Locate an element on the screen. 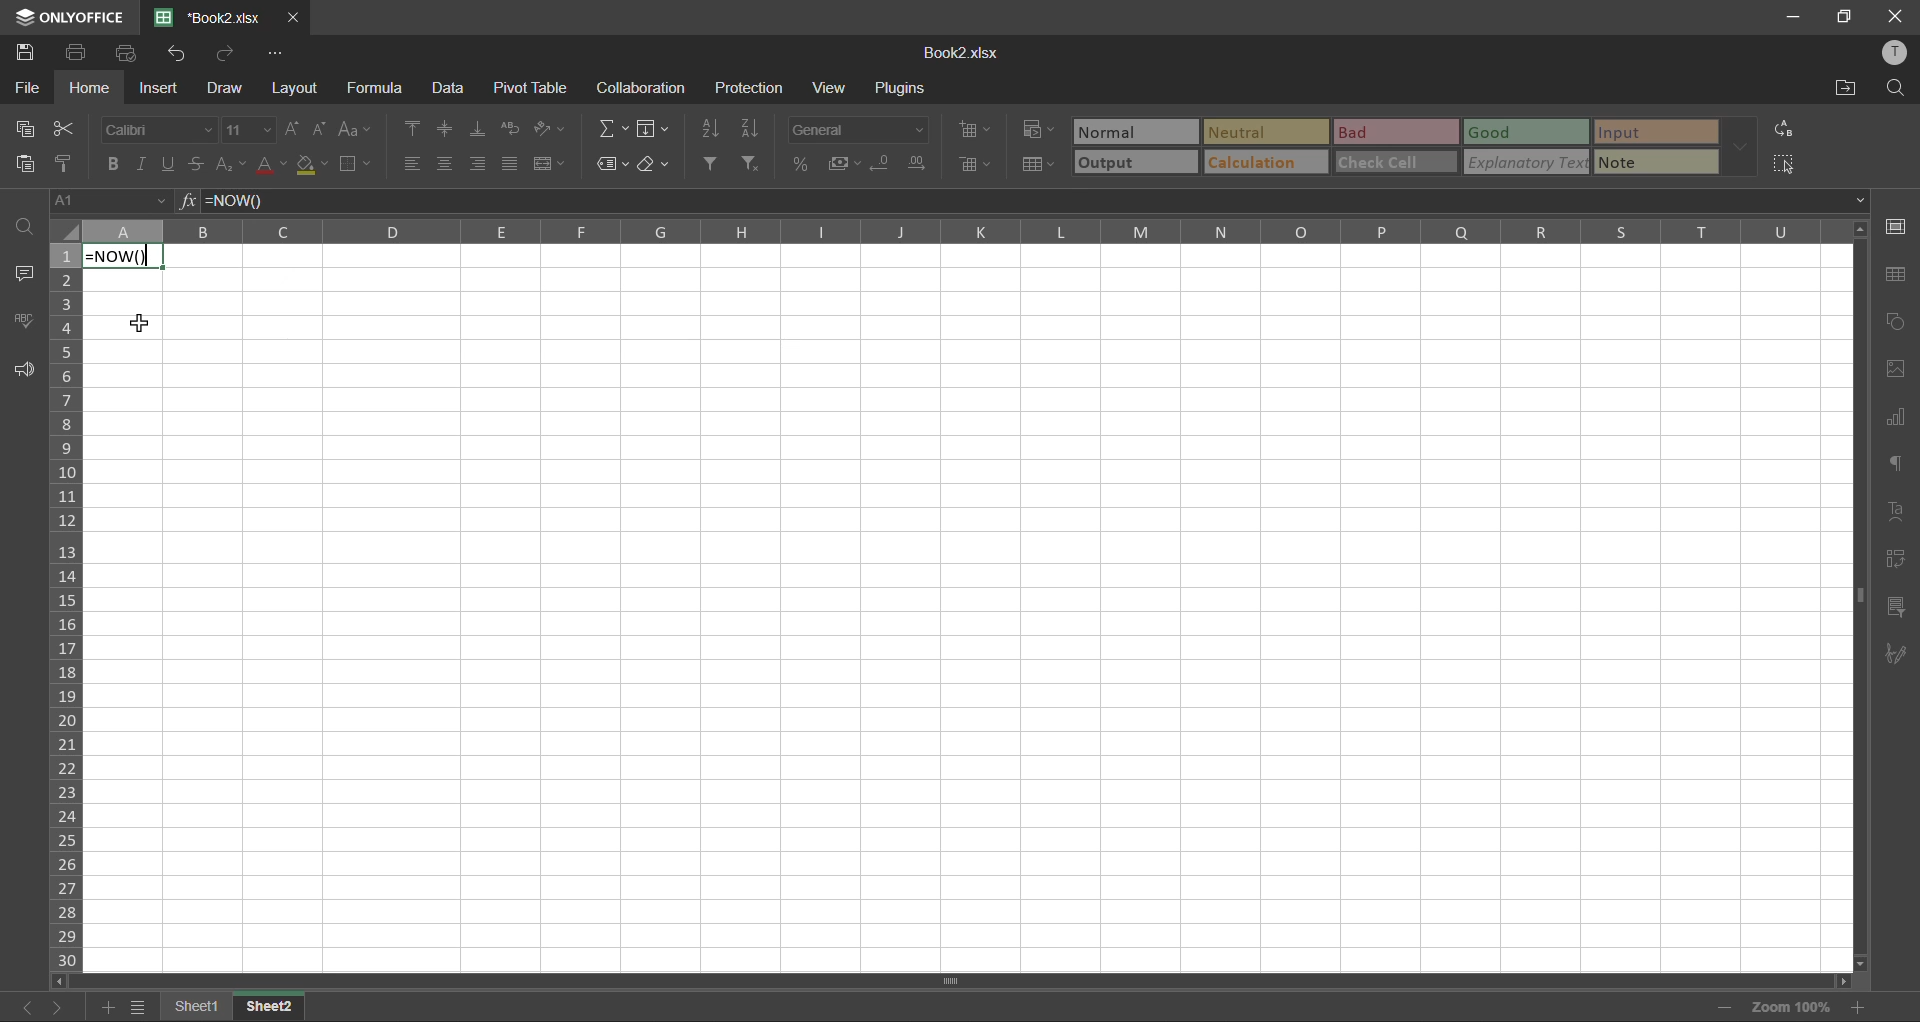  close tab is located at coordinates (291, 20).